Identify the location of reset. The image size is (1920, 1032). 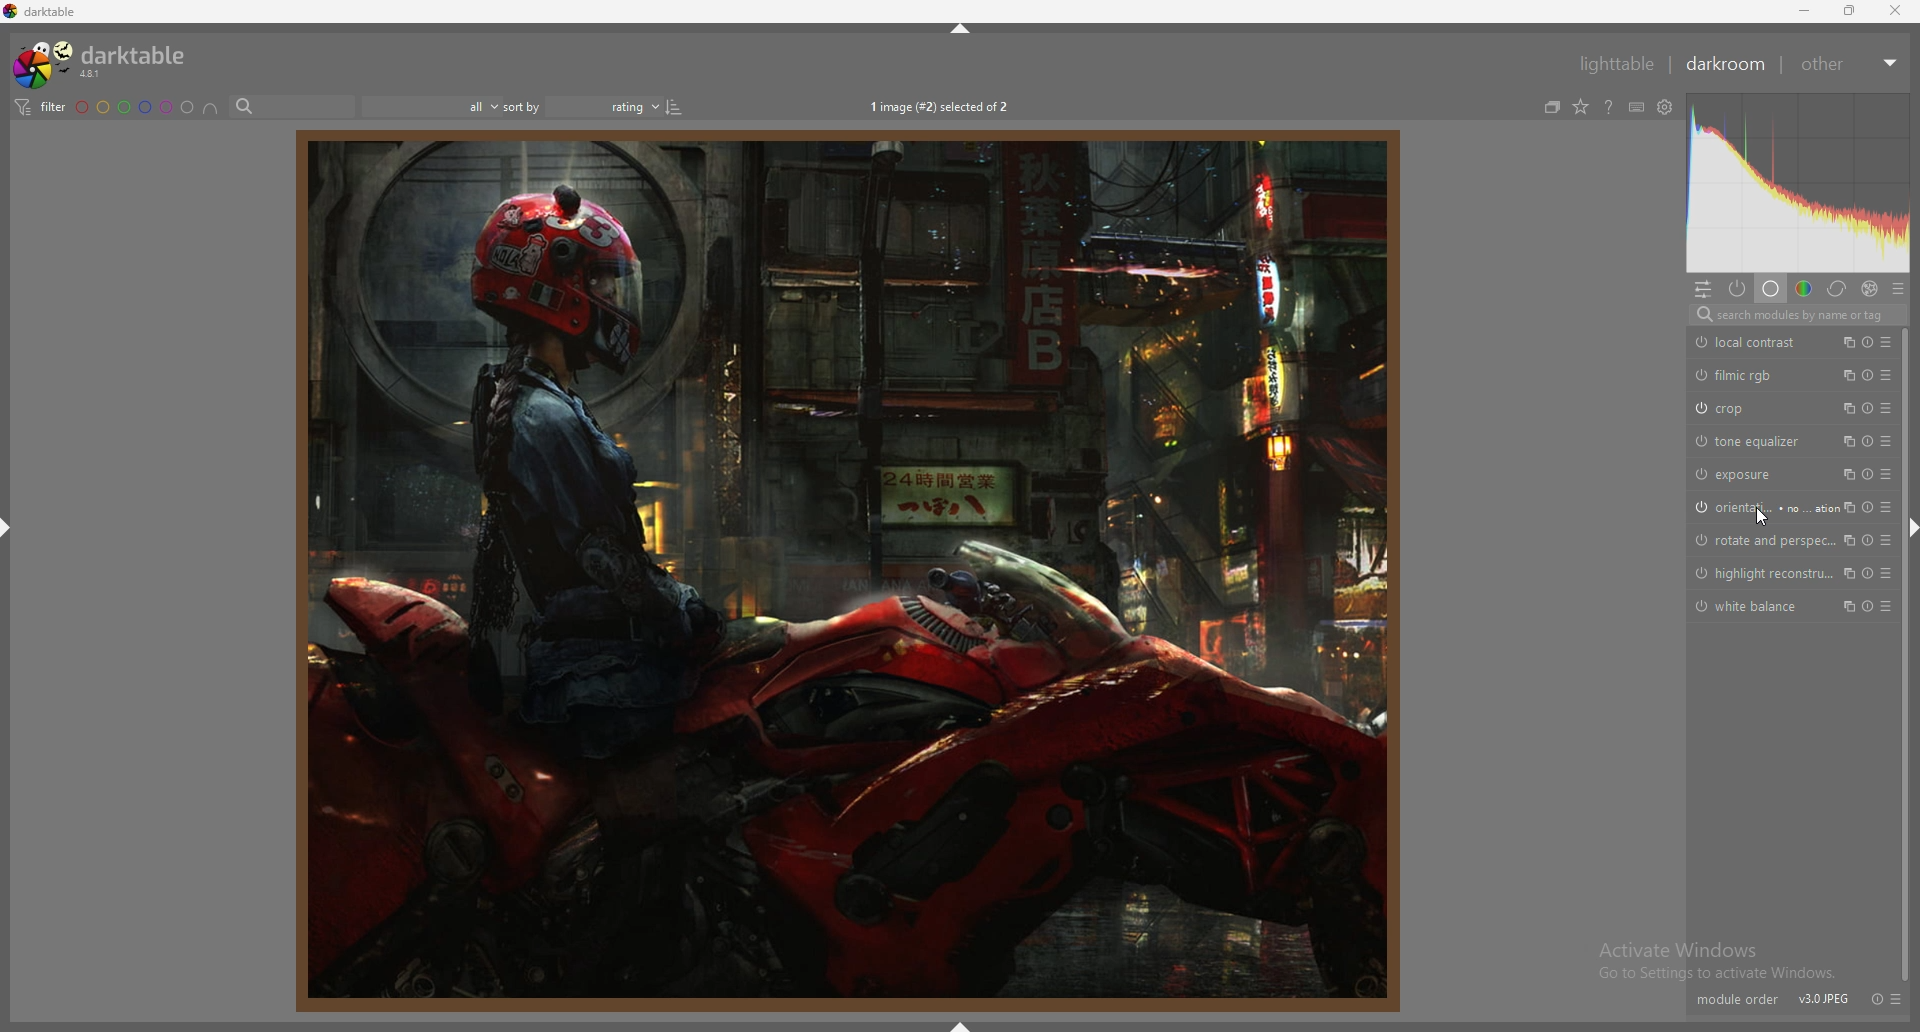
(1868, 473).